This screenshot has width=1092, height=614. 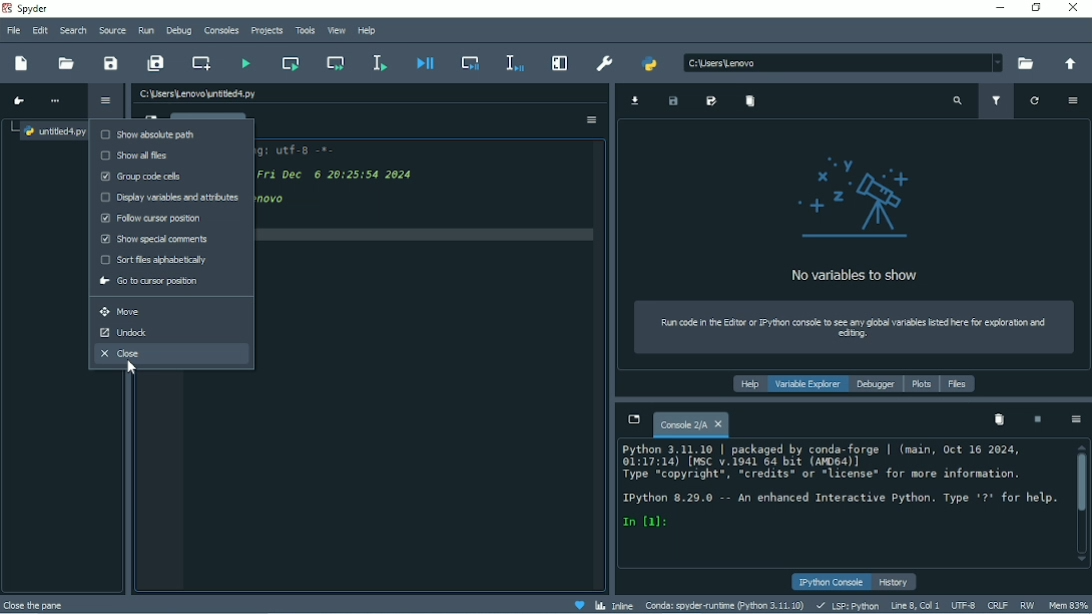 I want to click on No variables to show, so click(x=860, y=275).